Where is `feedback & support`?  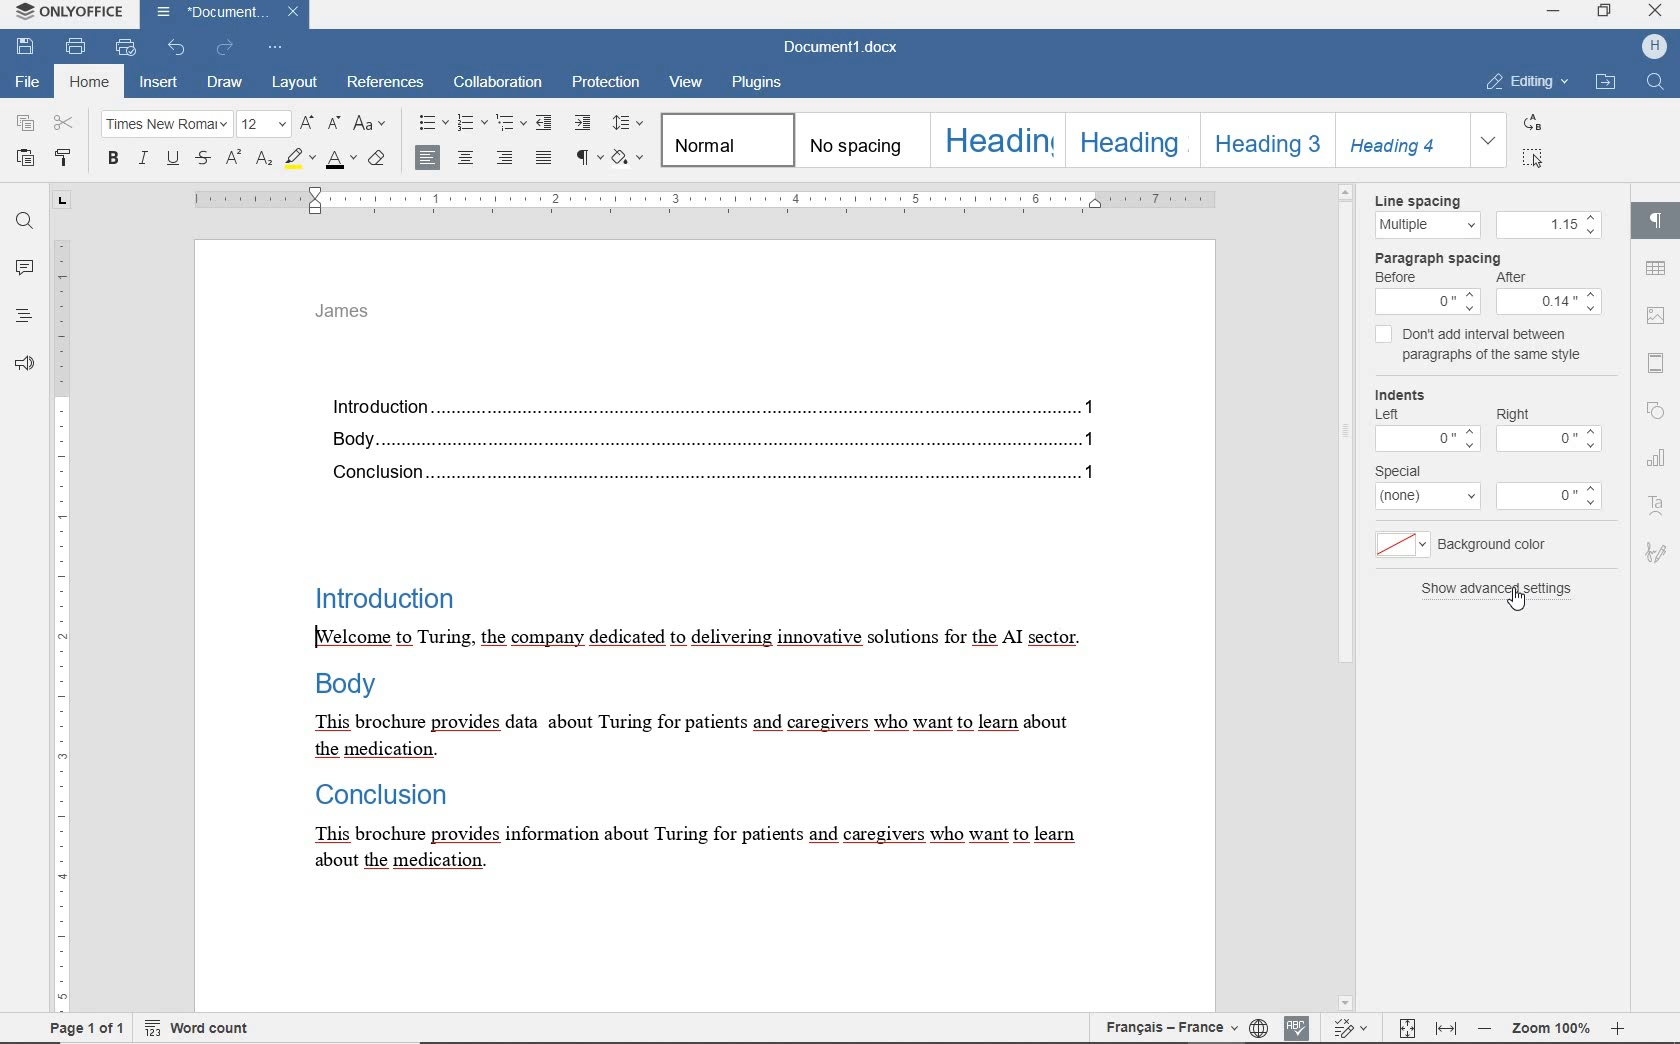
feedback & support is located at coordinates (25, 364).